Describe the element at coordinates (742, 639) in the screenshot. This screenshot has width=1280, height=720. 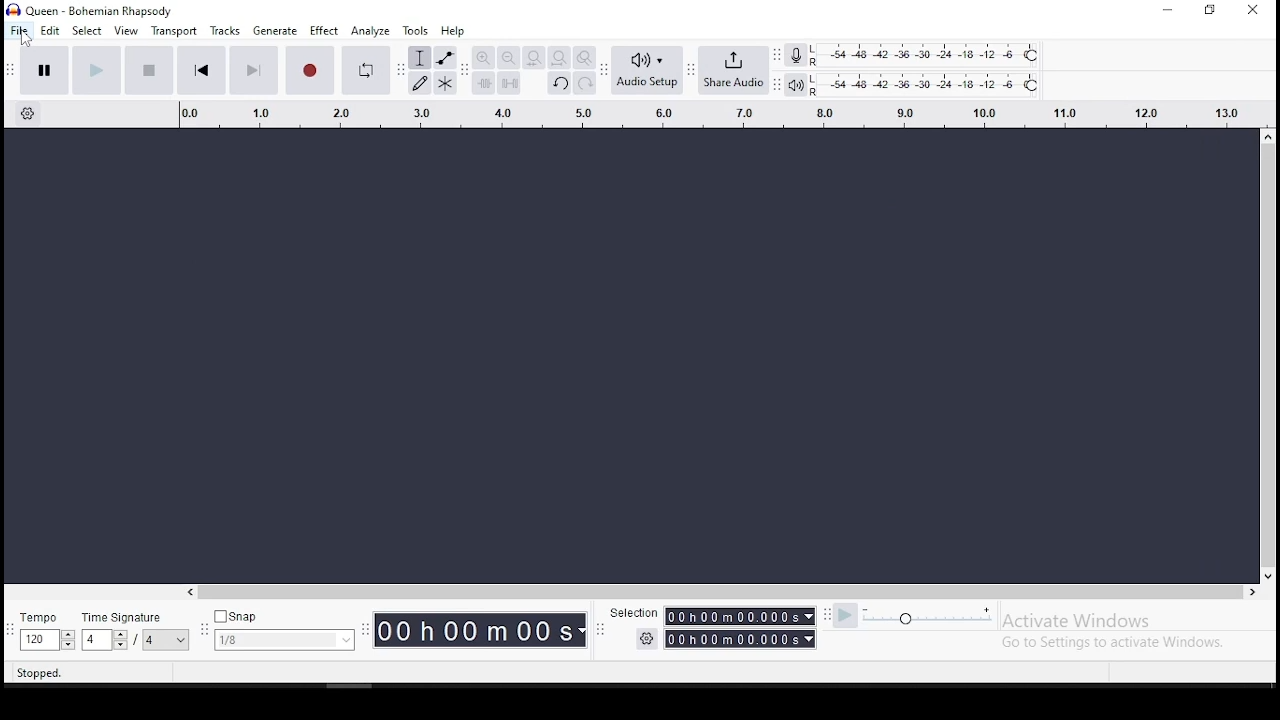
I see `00h00m00s` at that location.